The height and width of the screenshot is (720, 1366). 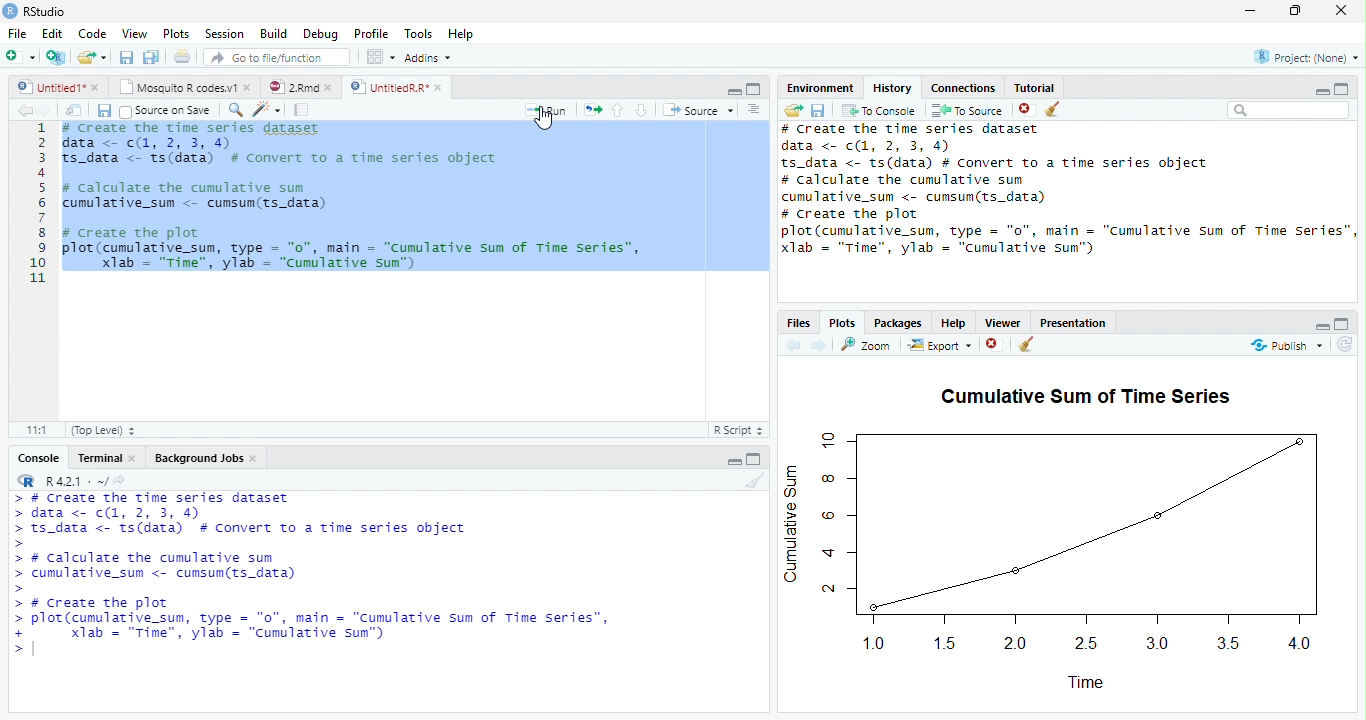 I want to click on Zoom, so click(x=866, y=345).